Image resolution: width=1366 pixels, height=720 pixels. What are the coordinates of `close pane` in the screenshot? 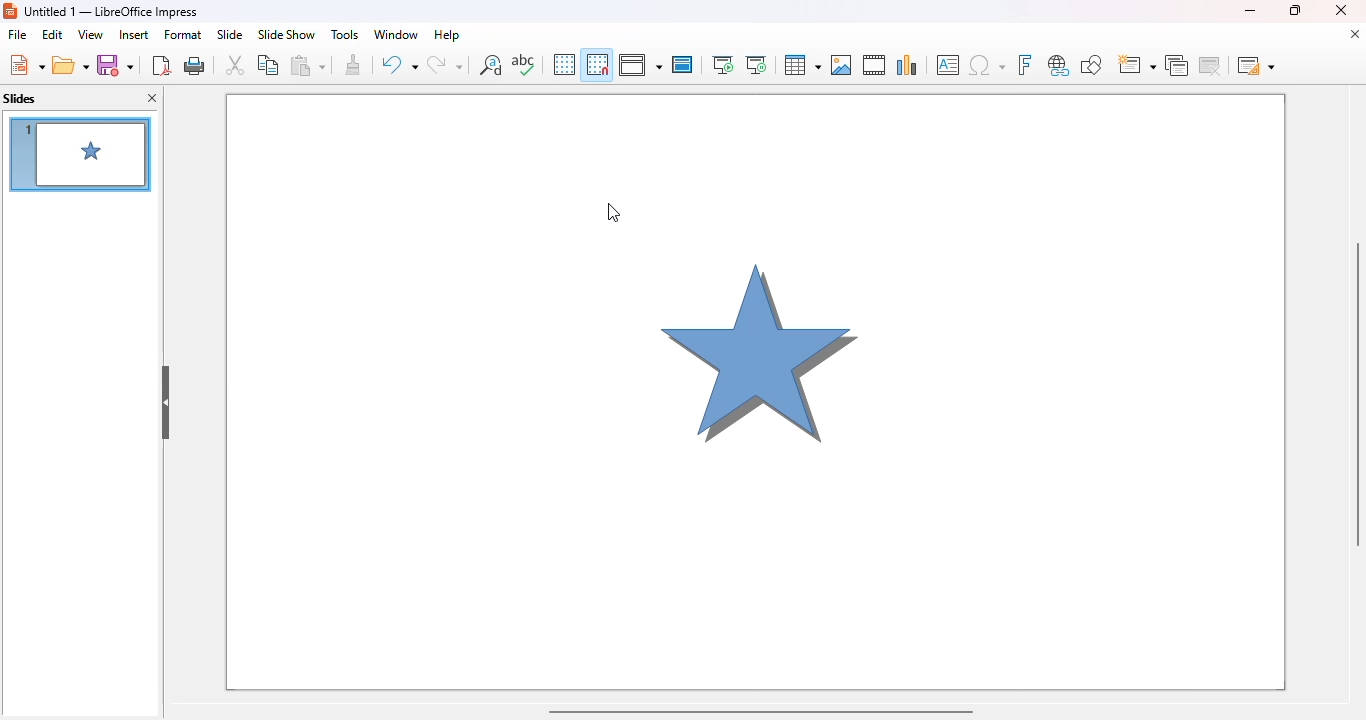 It's located at (152, 98).